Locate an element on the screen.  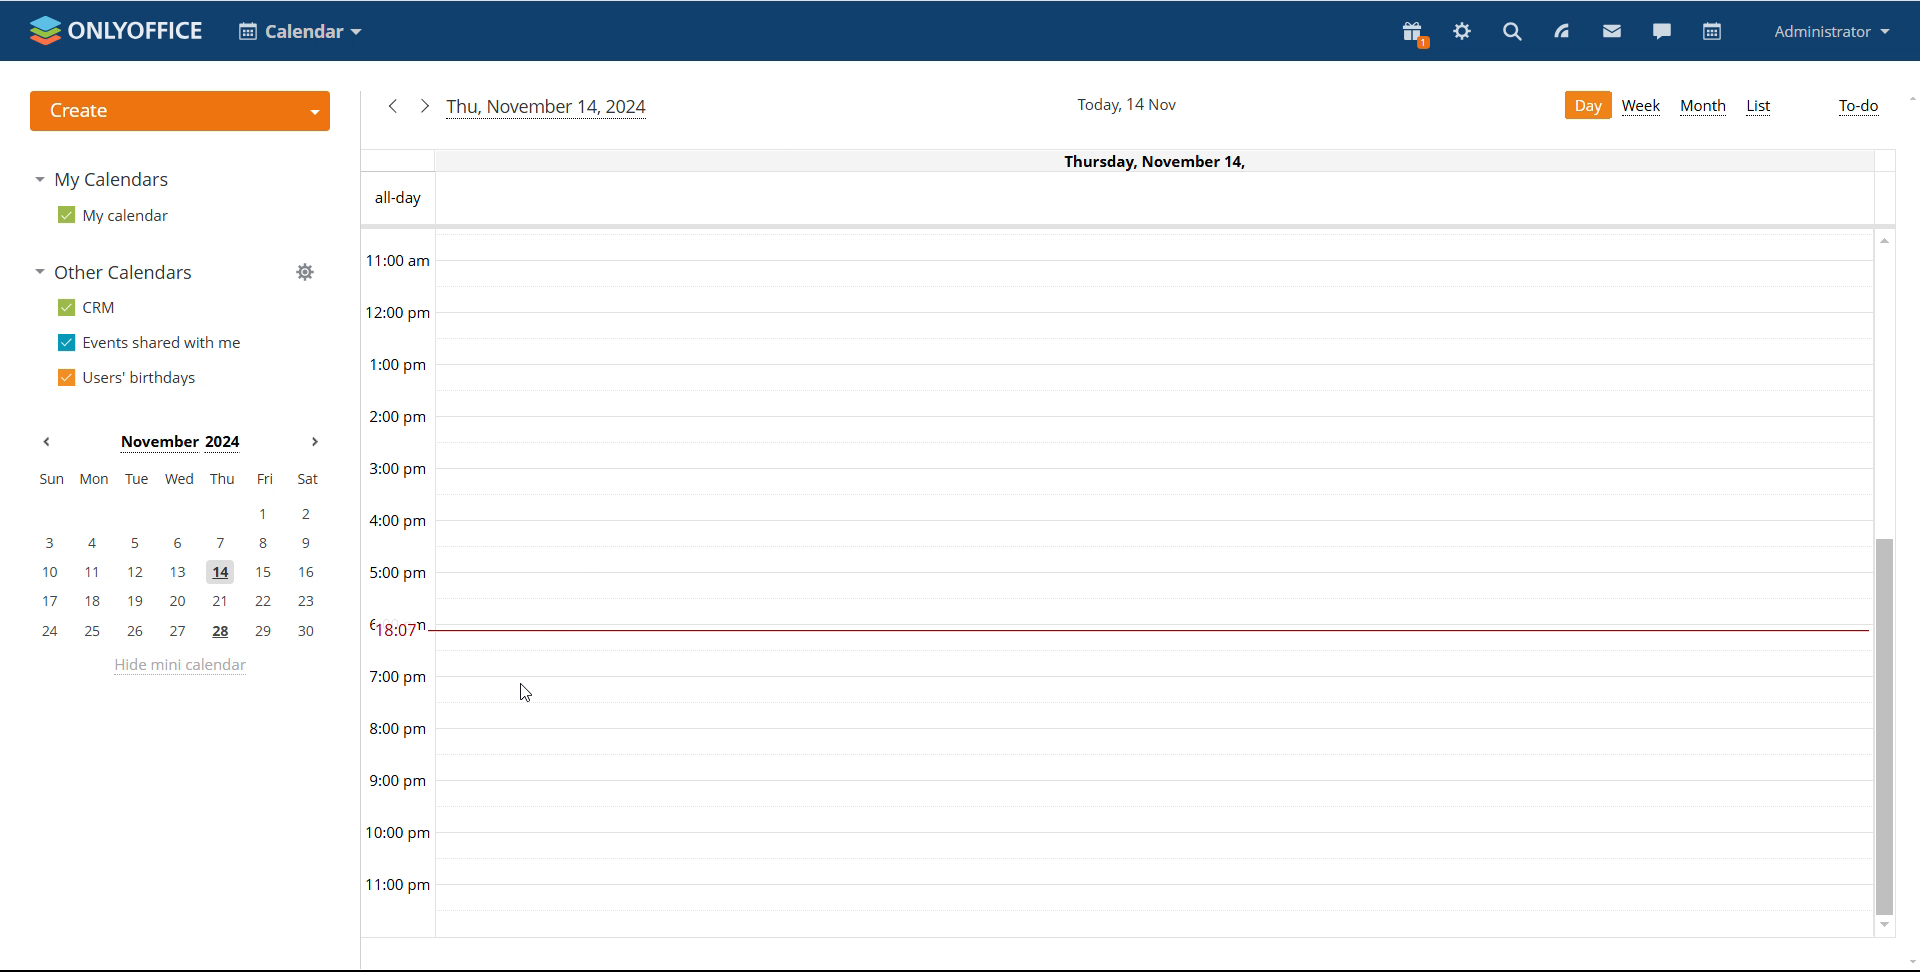
logo is located at coordinates (117, 31).